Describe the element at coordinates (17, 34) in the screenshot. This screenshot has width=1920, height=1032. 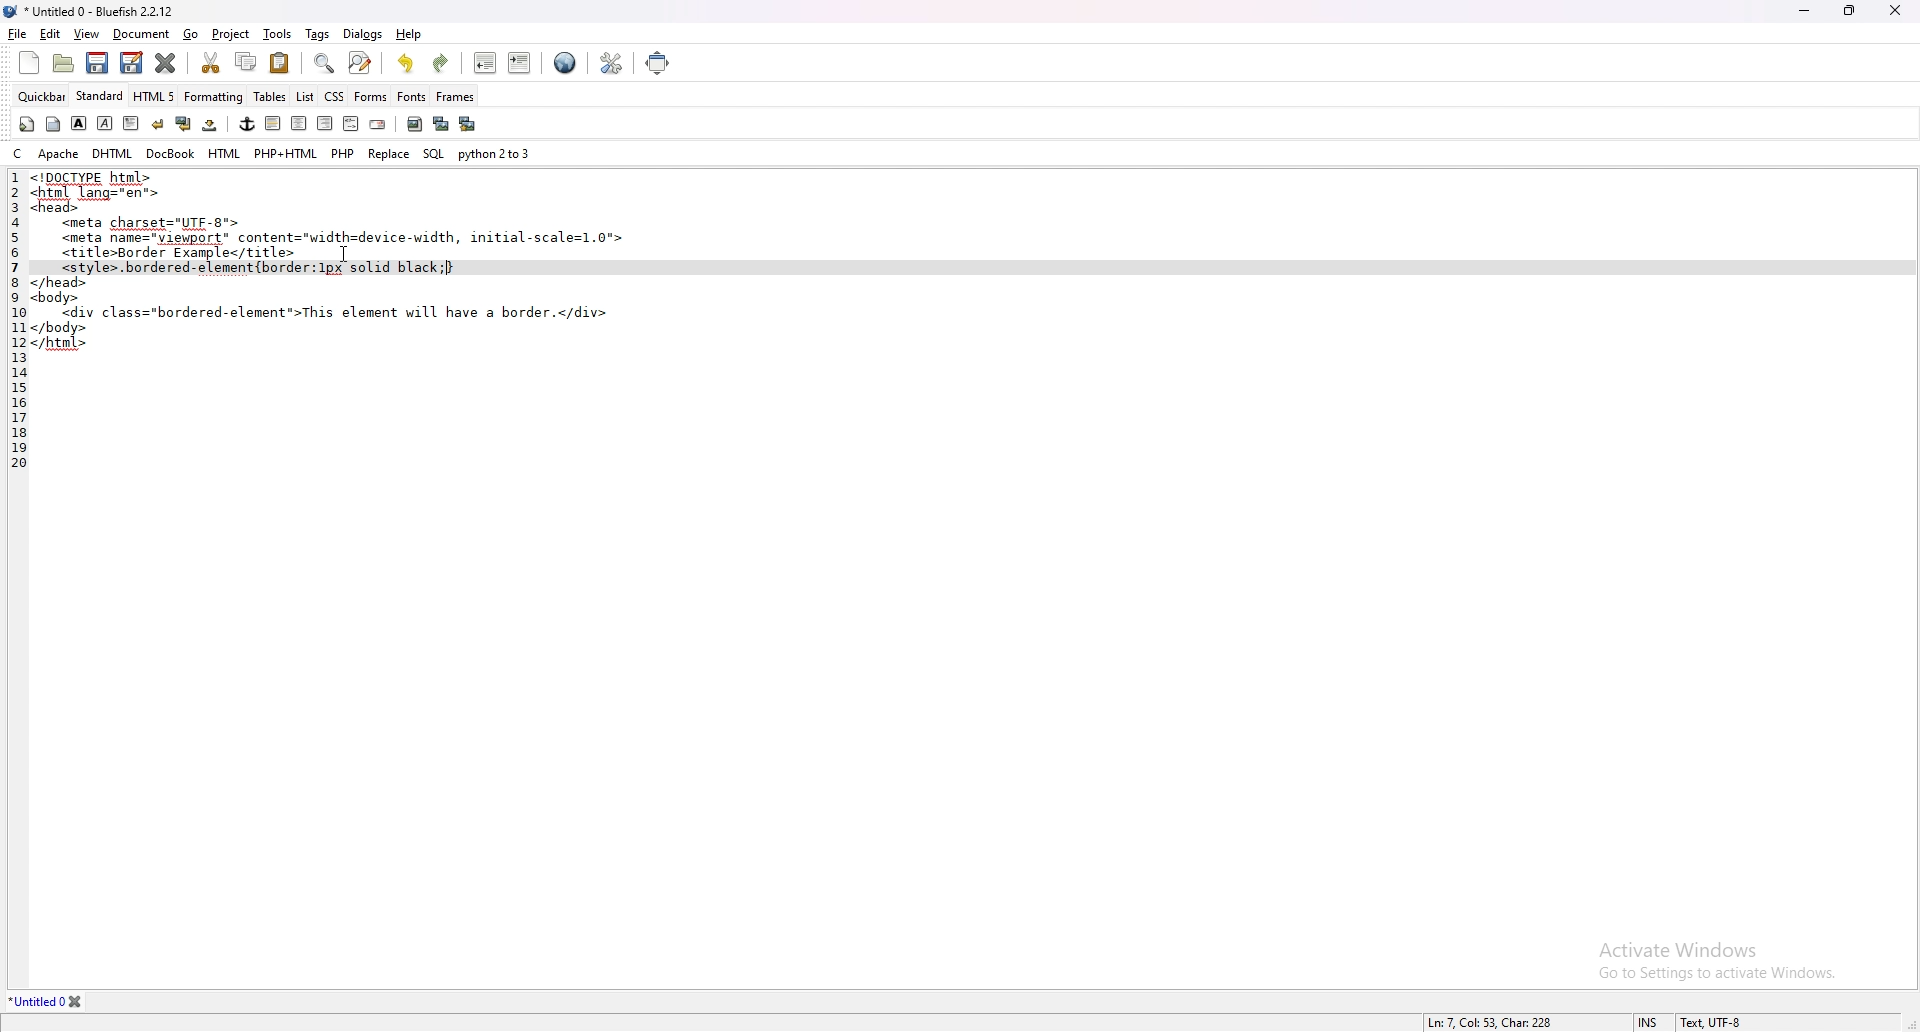
I see `file` at that location.